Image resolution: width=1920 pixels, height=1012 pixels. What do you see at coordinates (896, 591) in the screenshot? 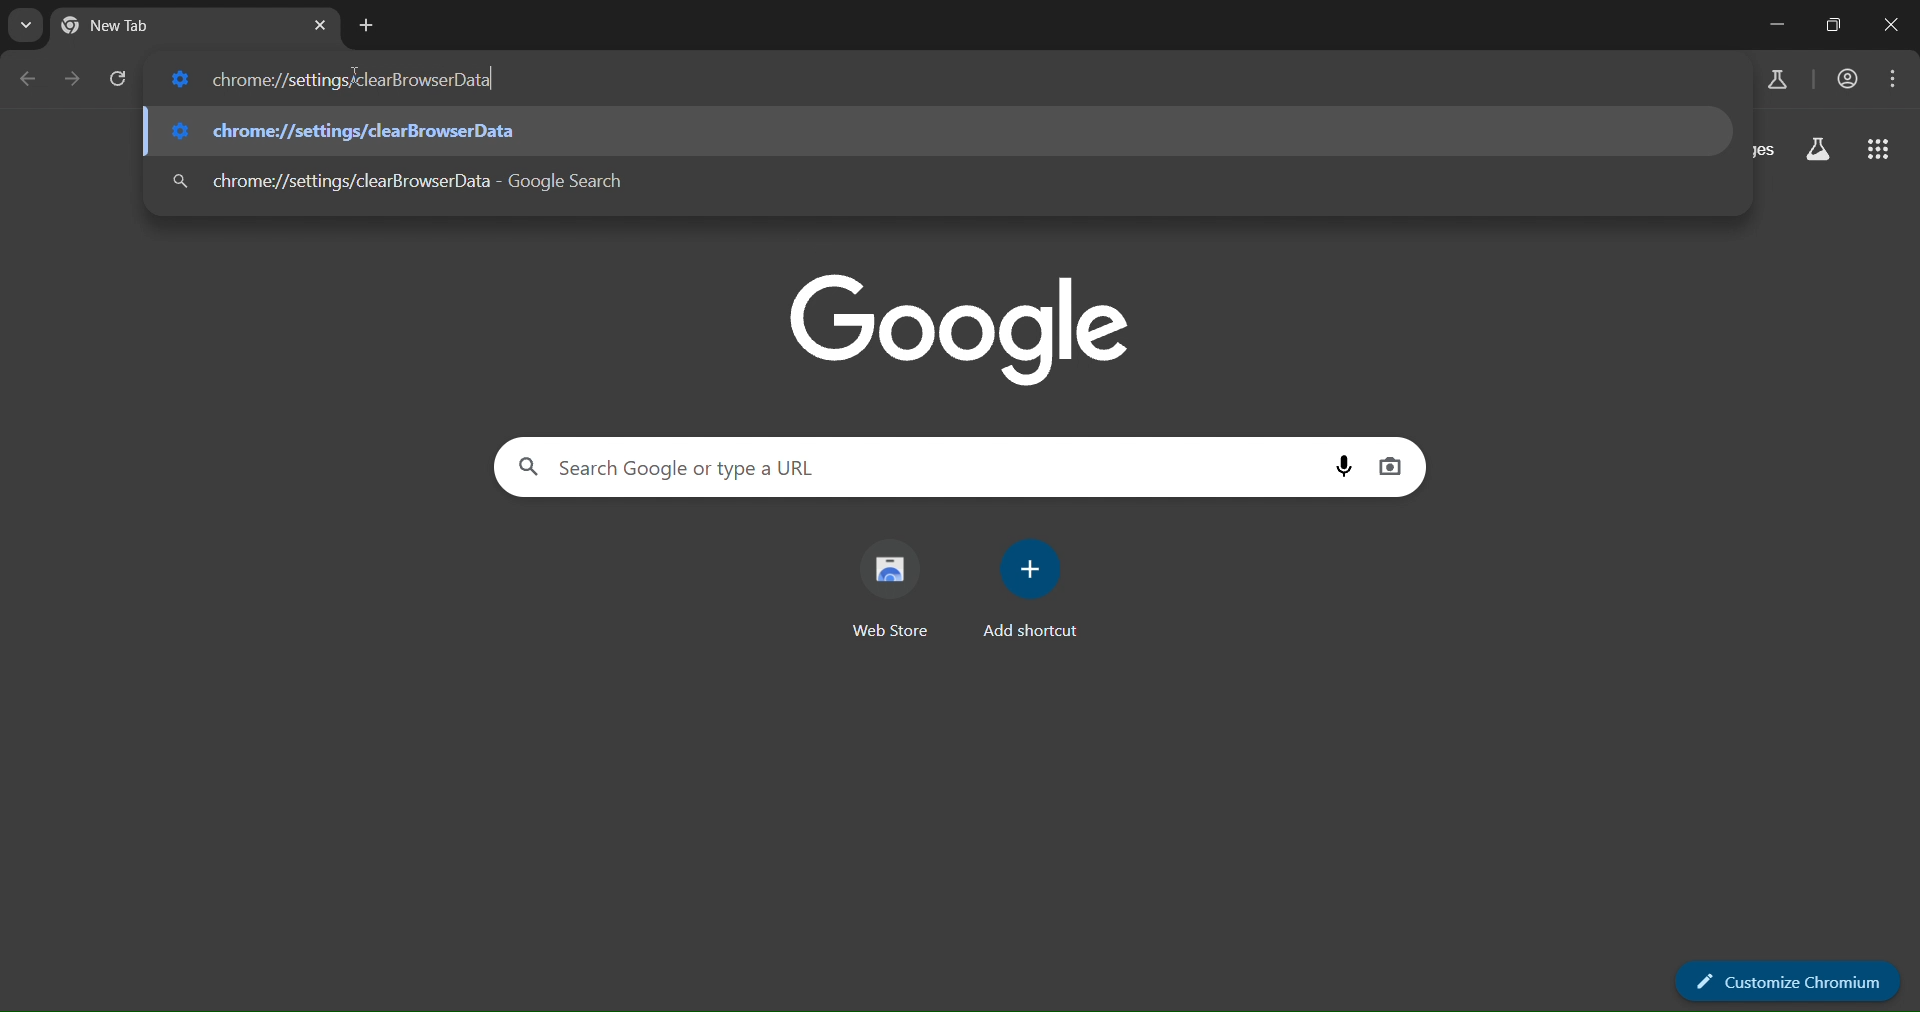
I see `web store` at bounding box center [896, 591].